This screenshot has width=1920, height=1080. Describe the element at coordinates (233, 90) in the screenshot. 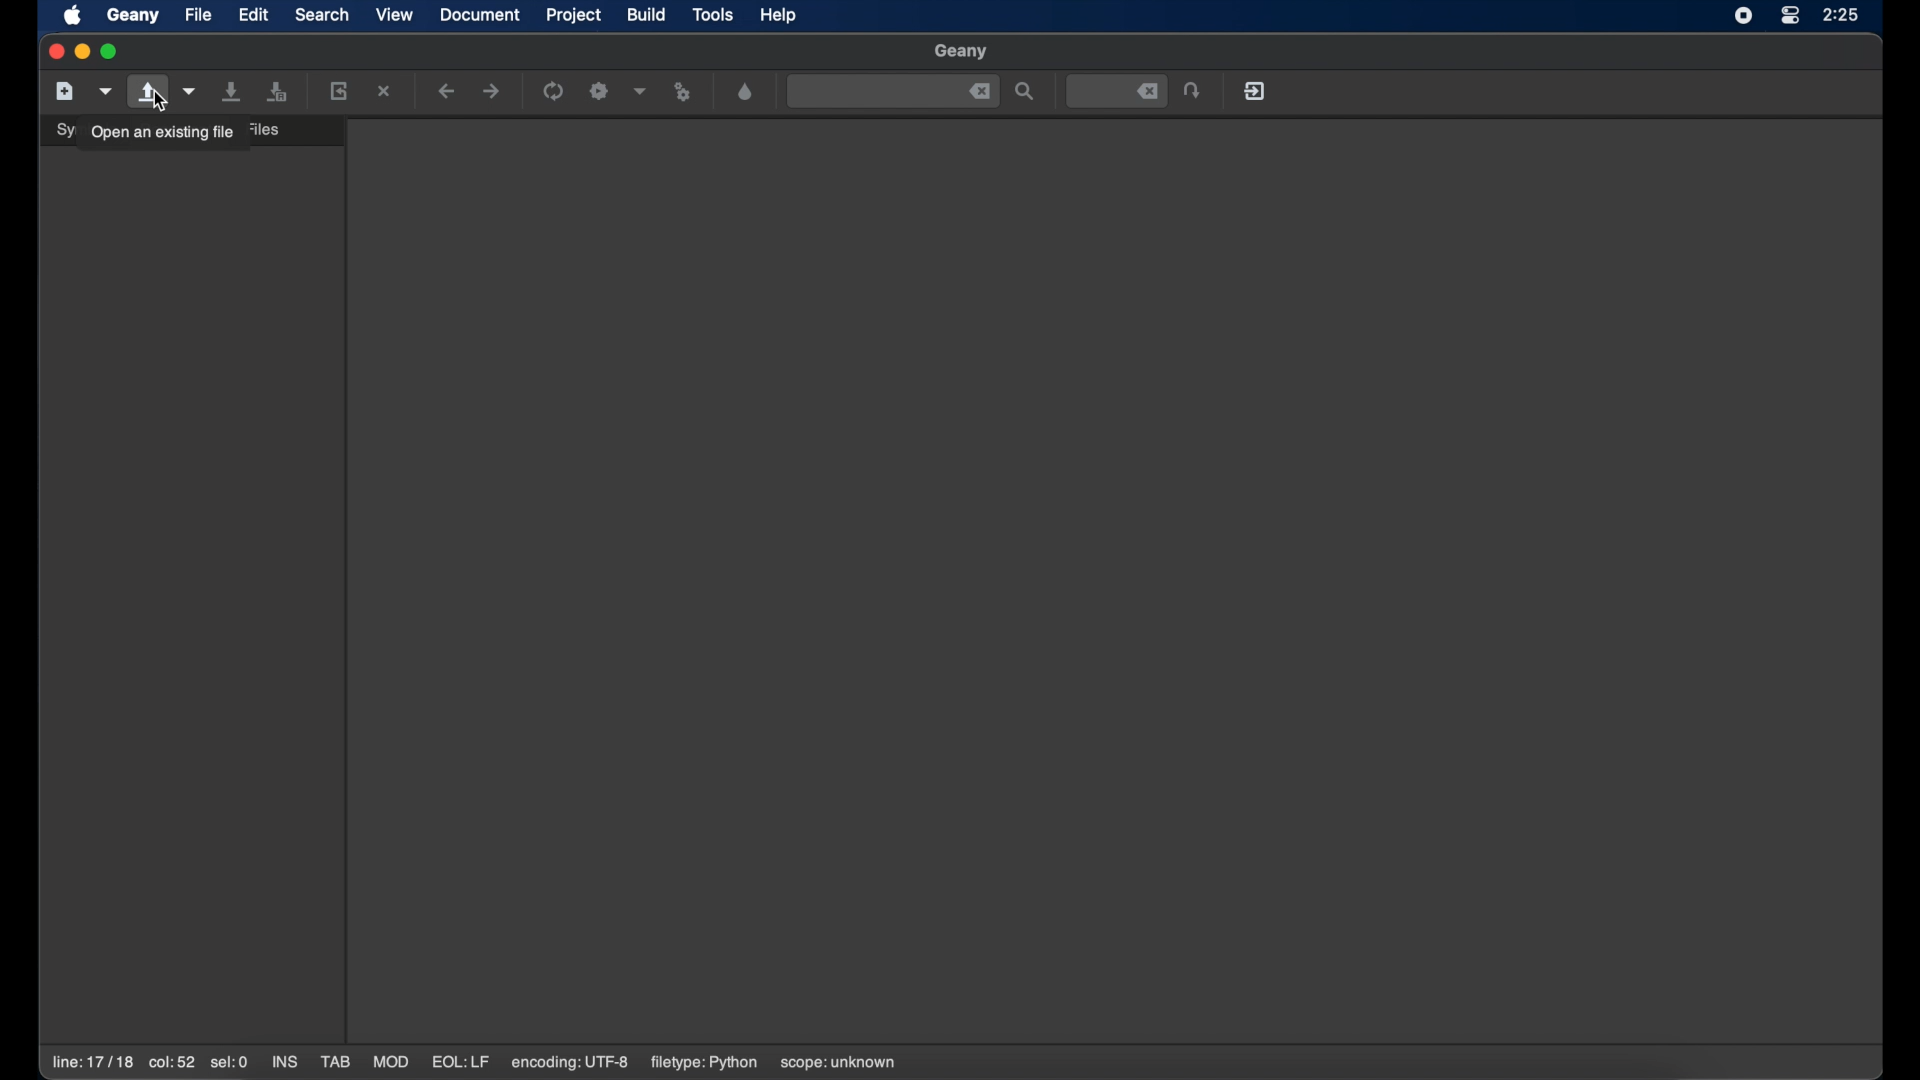

I see `save current file` at that location.